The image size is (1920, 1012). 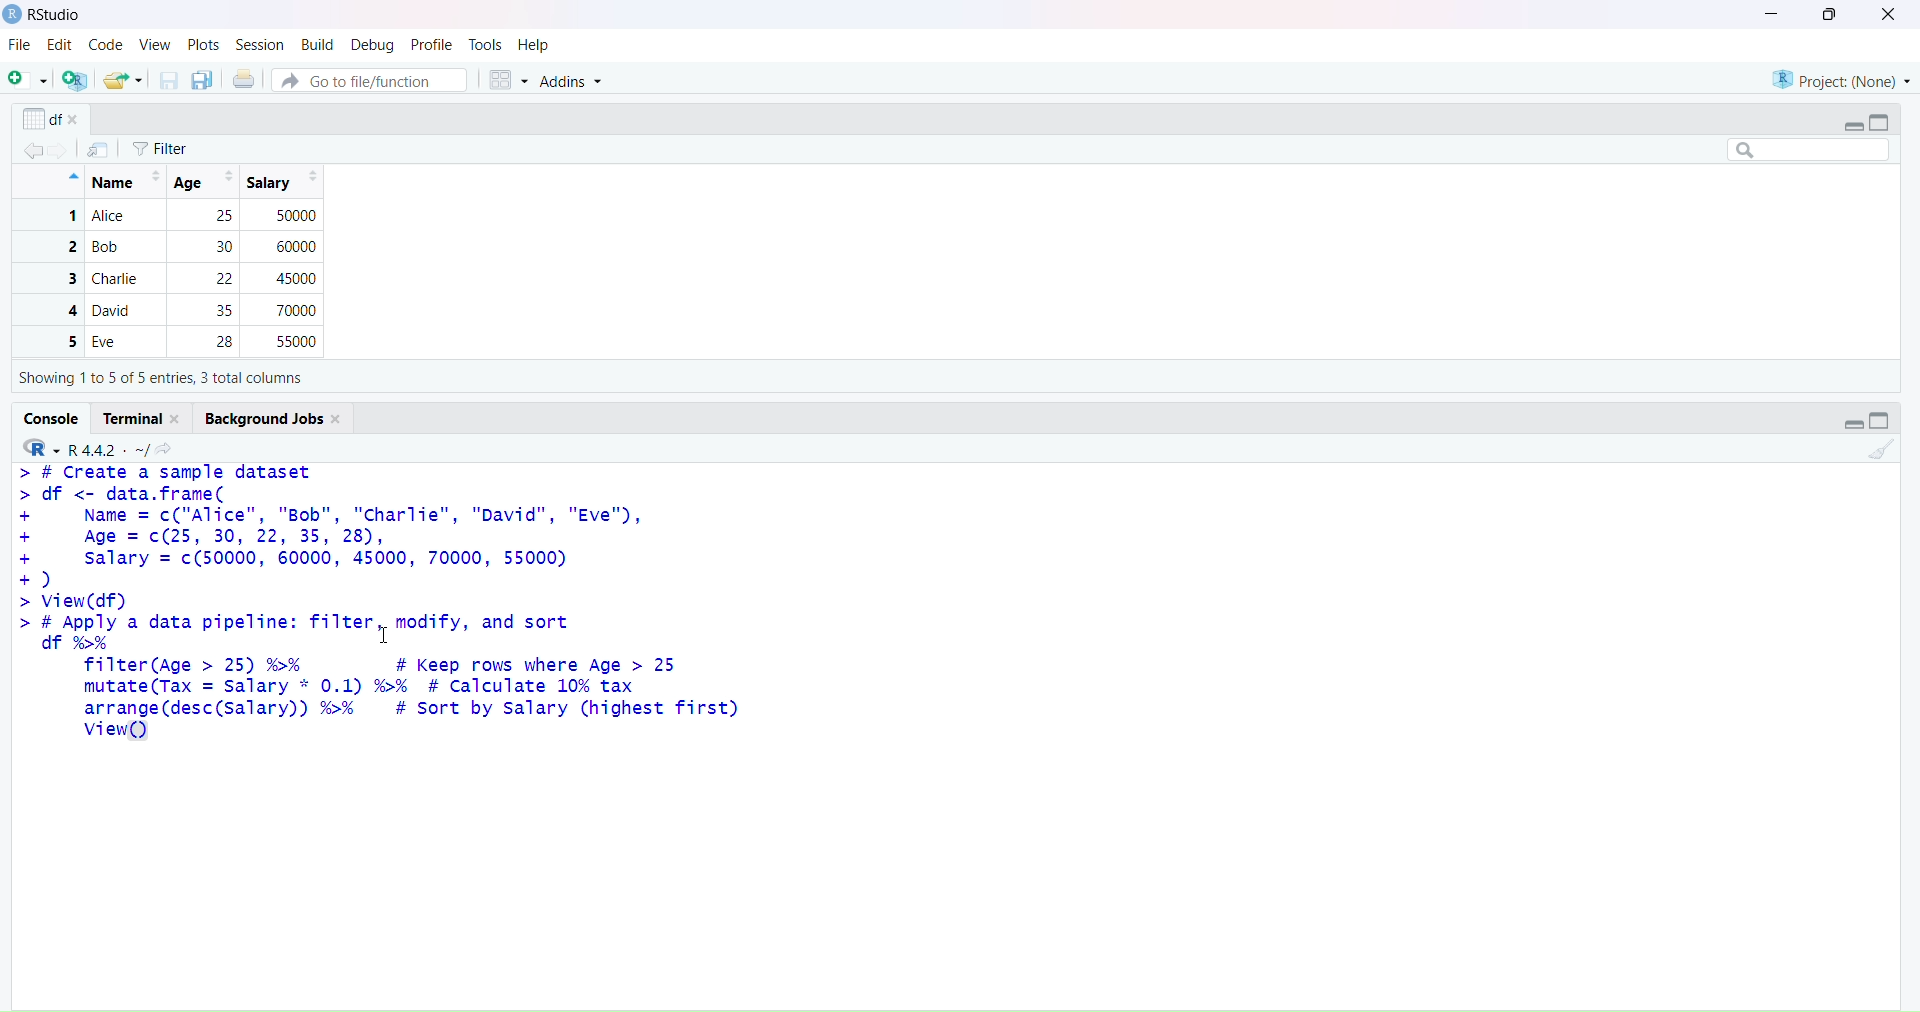 What do you see at coordinates (1883, 450) in the screenshot?
I see `clear console` at bounding box center [1883, 450].